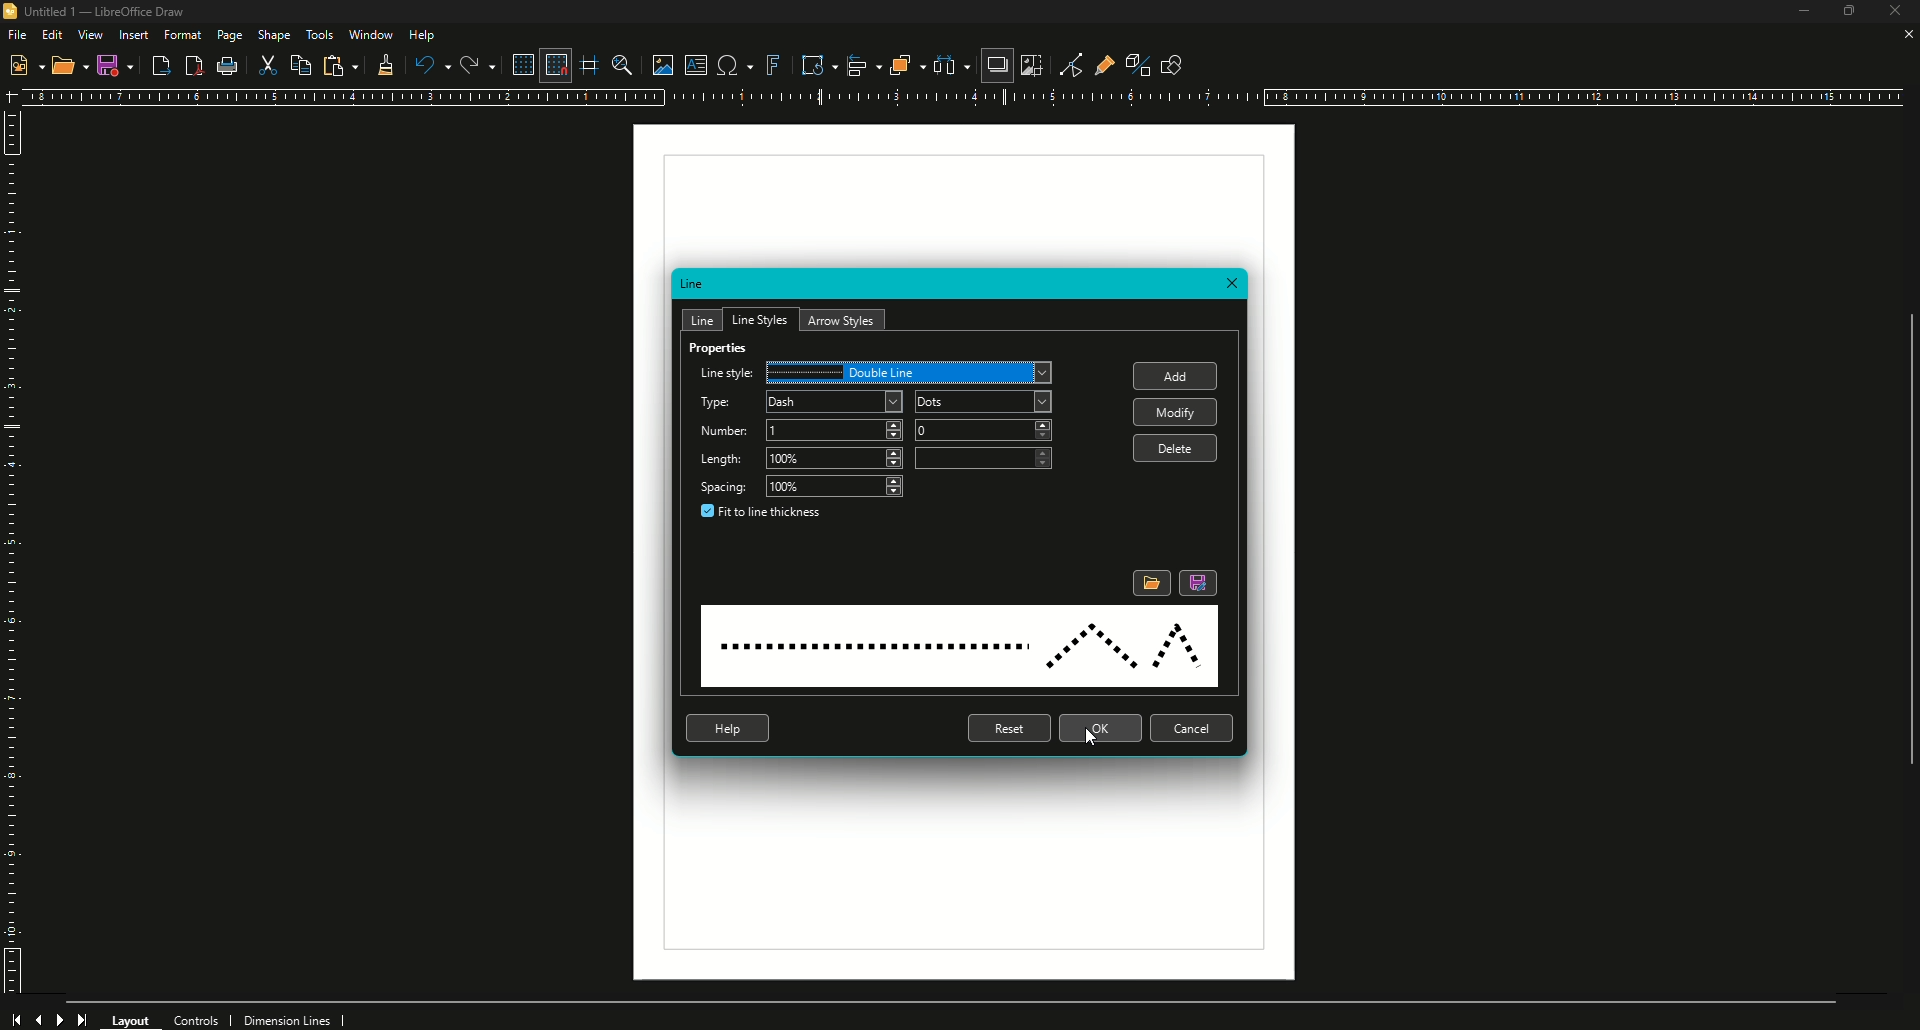  I want to click on Undo, so click(431, 65).